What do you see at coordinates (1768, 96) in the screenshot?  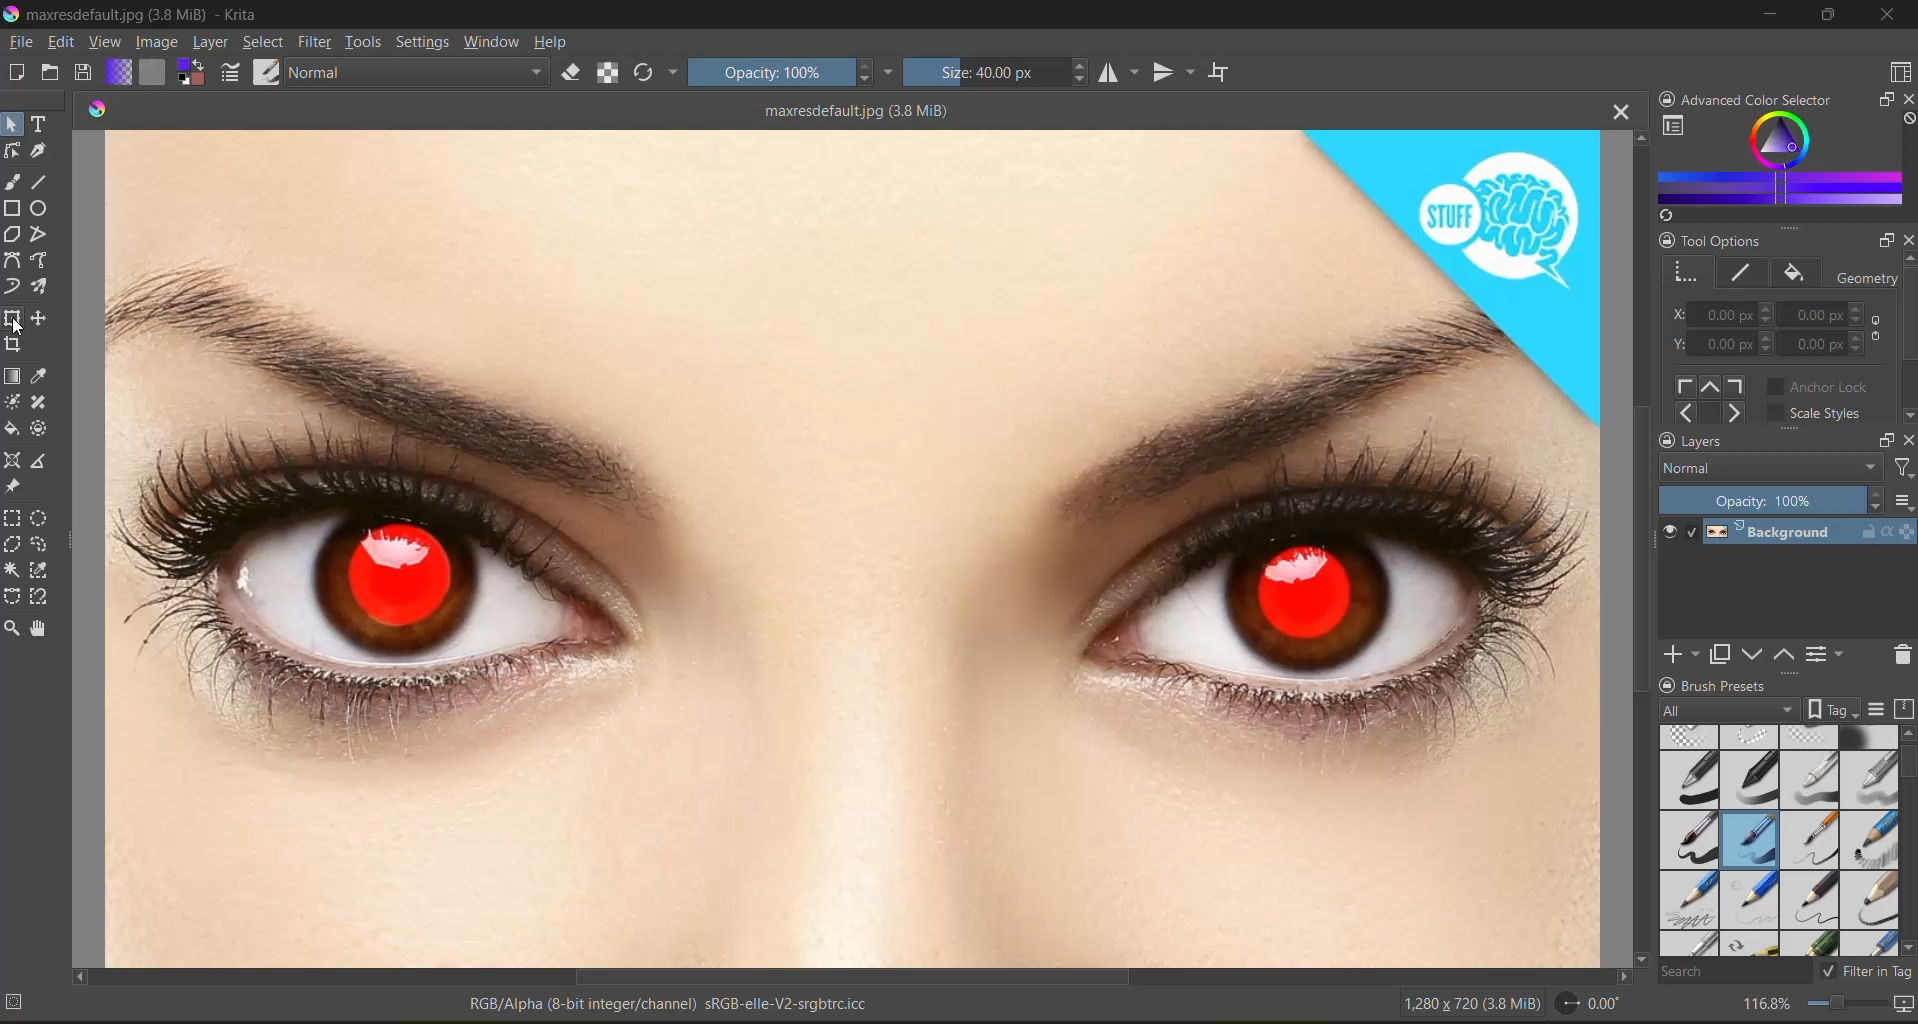 I see `Advanced color selector` at bounding box center [1768, 96].